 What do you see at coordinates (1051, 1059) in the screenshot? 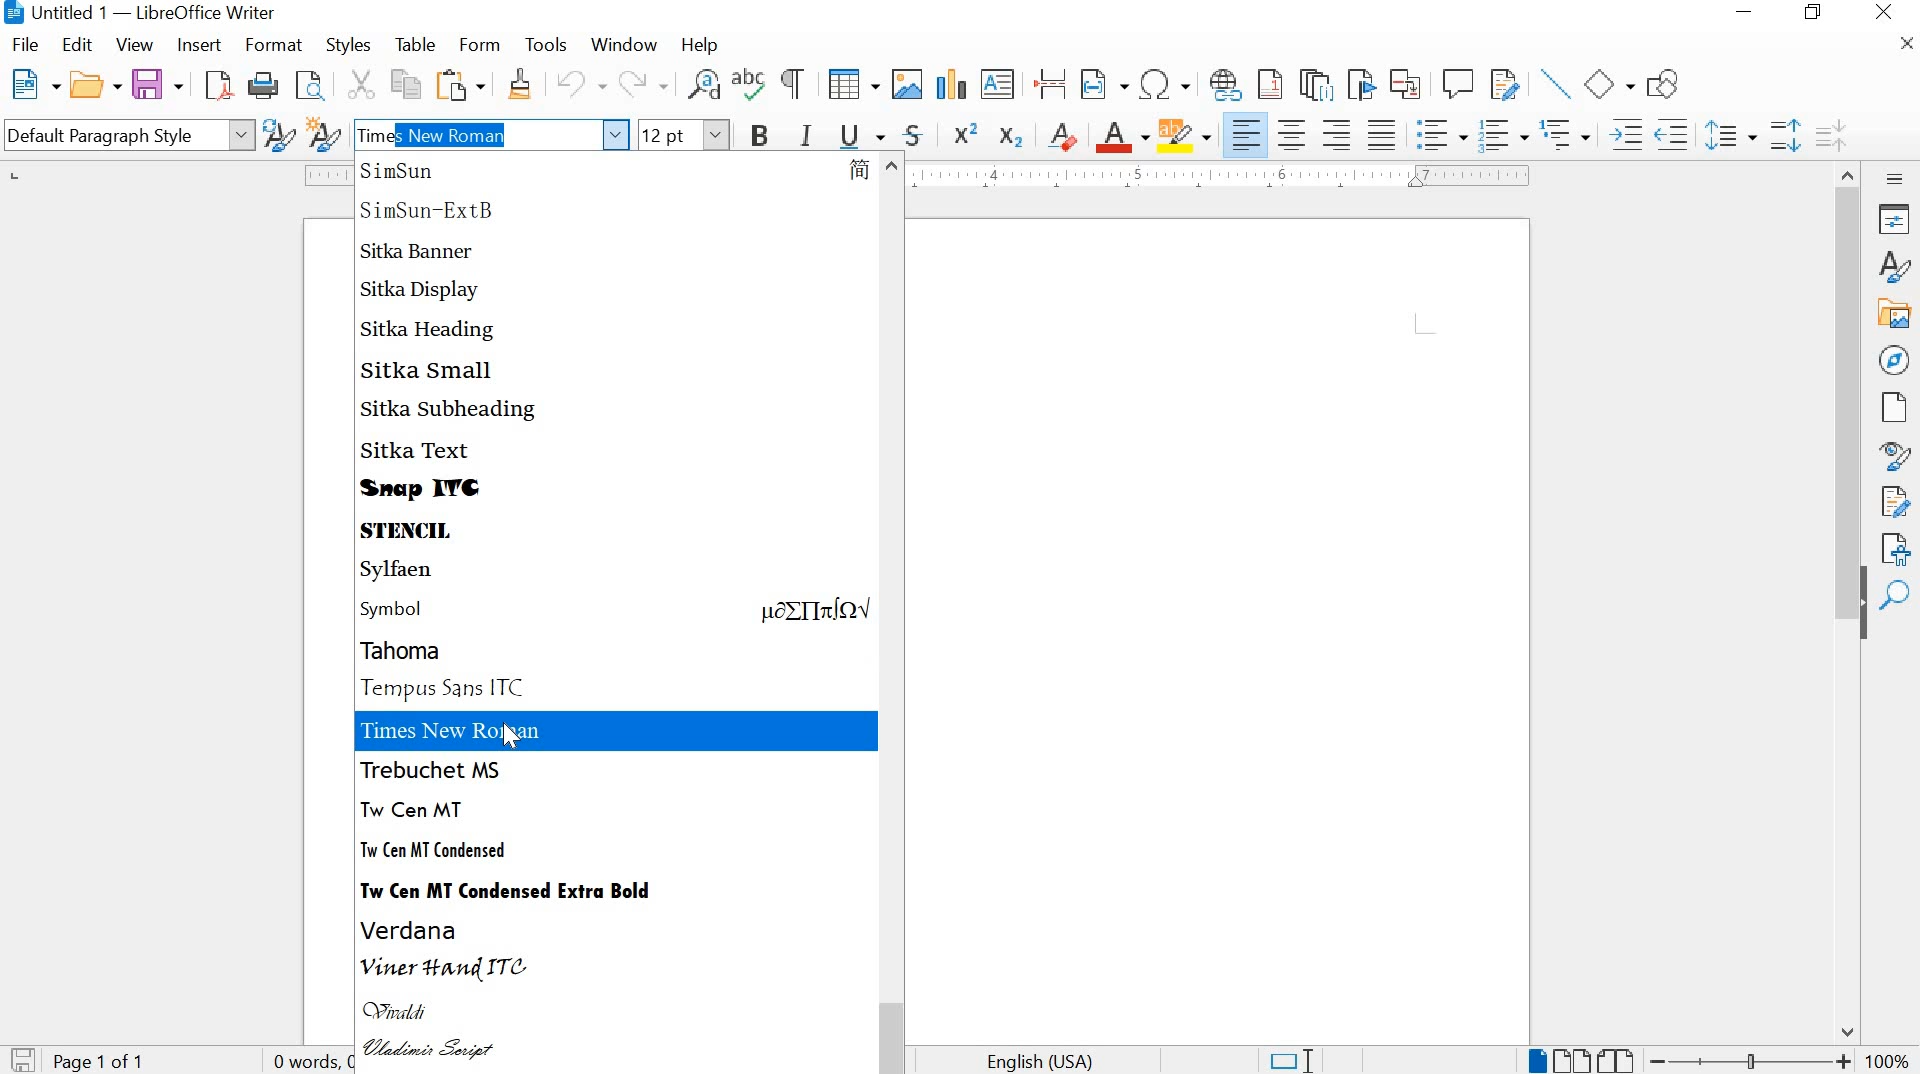
I see `TEXT LANGUAGe` at bounding box center [1051, 1059].